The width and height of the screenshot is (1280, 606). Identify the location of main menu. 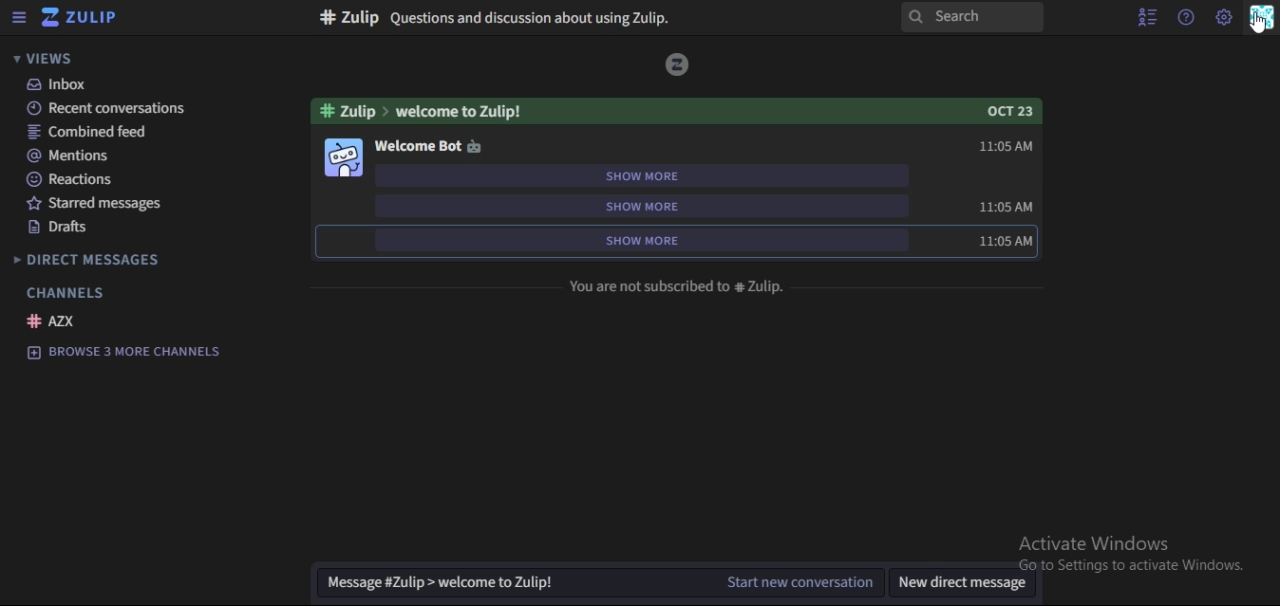
(1224, 19).